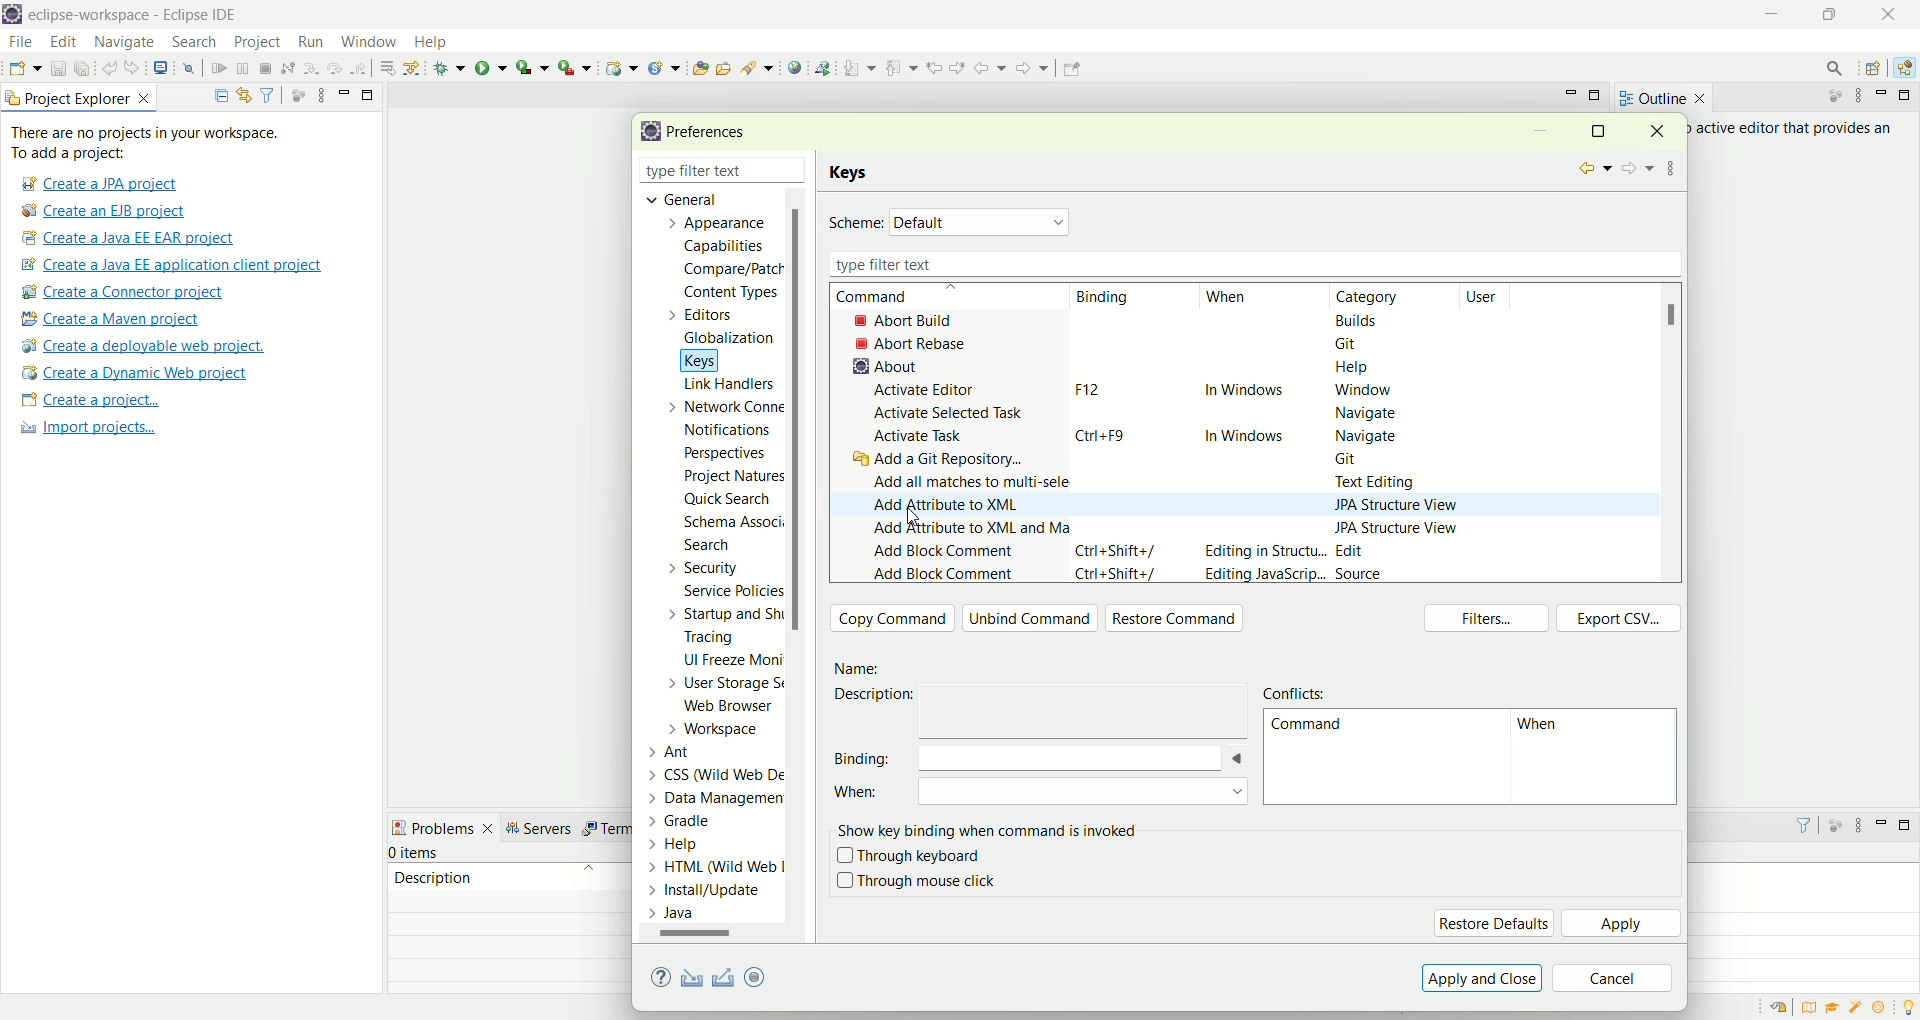 This screenshot has height=1020, width=1920. What do you see at coordinates (450, 68) in the screenshot?
I see `debug` at bounding box center [450, 68].